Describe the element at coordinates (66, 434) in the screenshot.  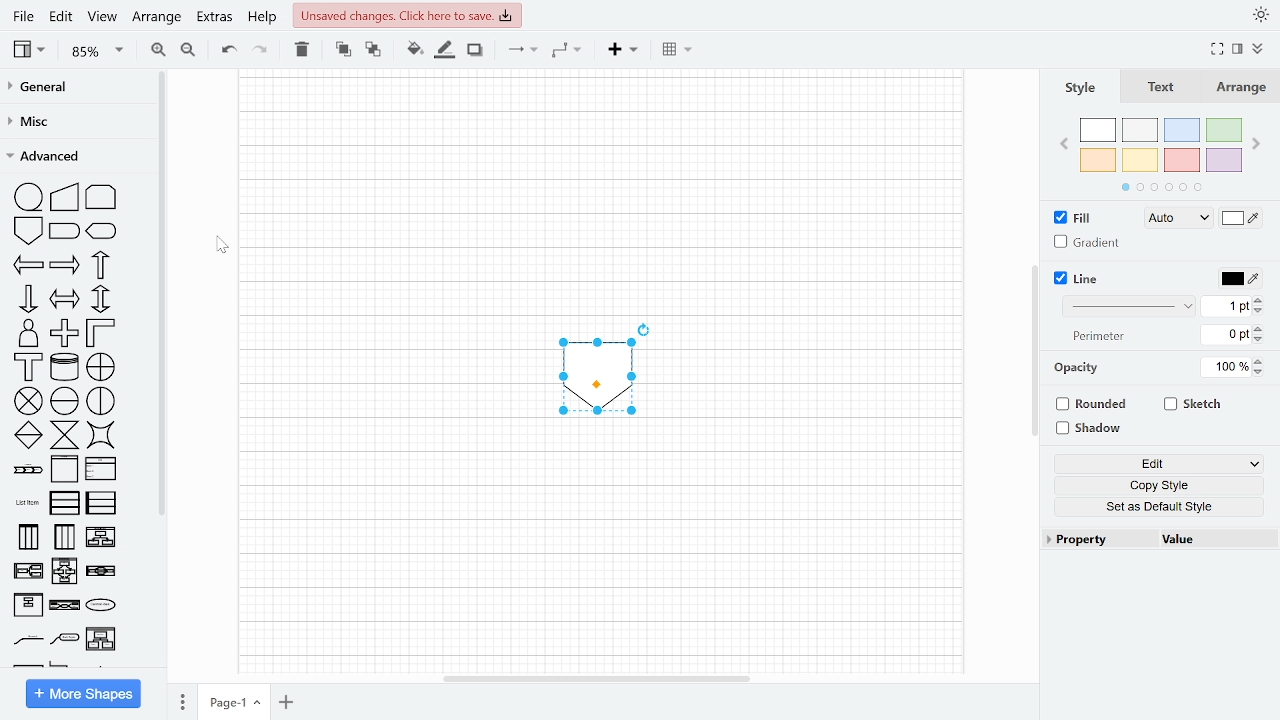
I see `collate` at that location.